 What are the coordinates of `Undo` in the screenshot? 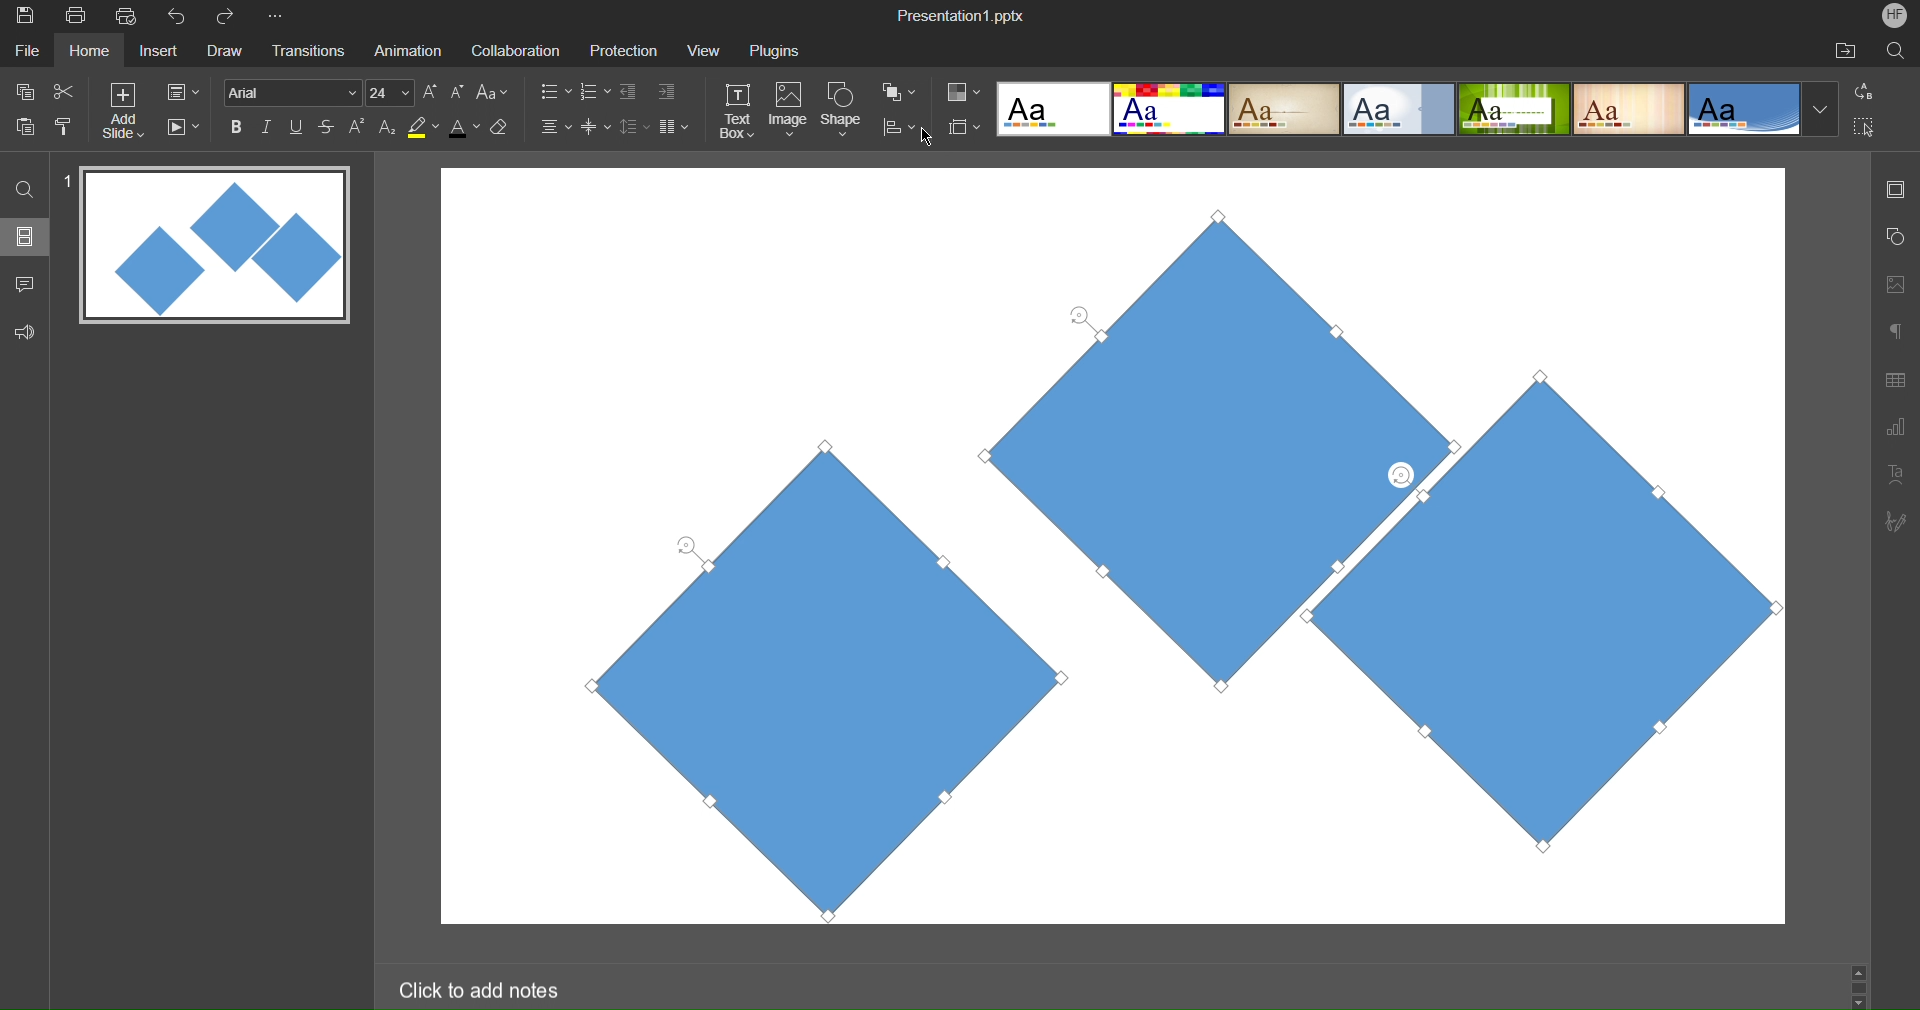 It's located at (181, 17).